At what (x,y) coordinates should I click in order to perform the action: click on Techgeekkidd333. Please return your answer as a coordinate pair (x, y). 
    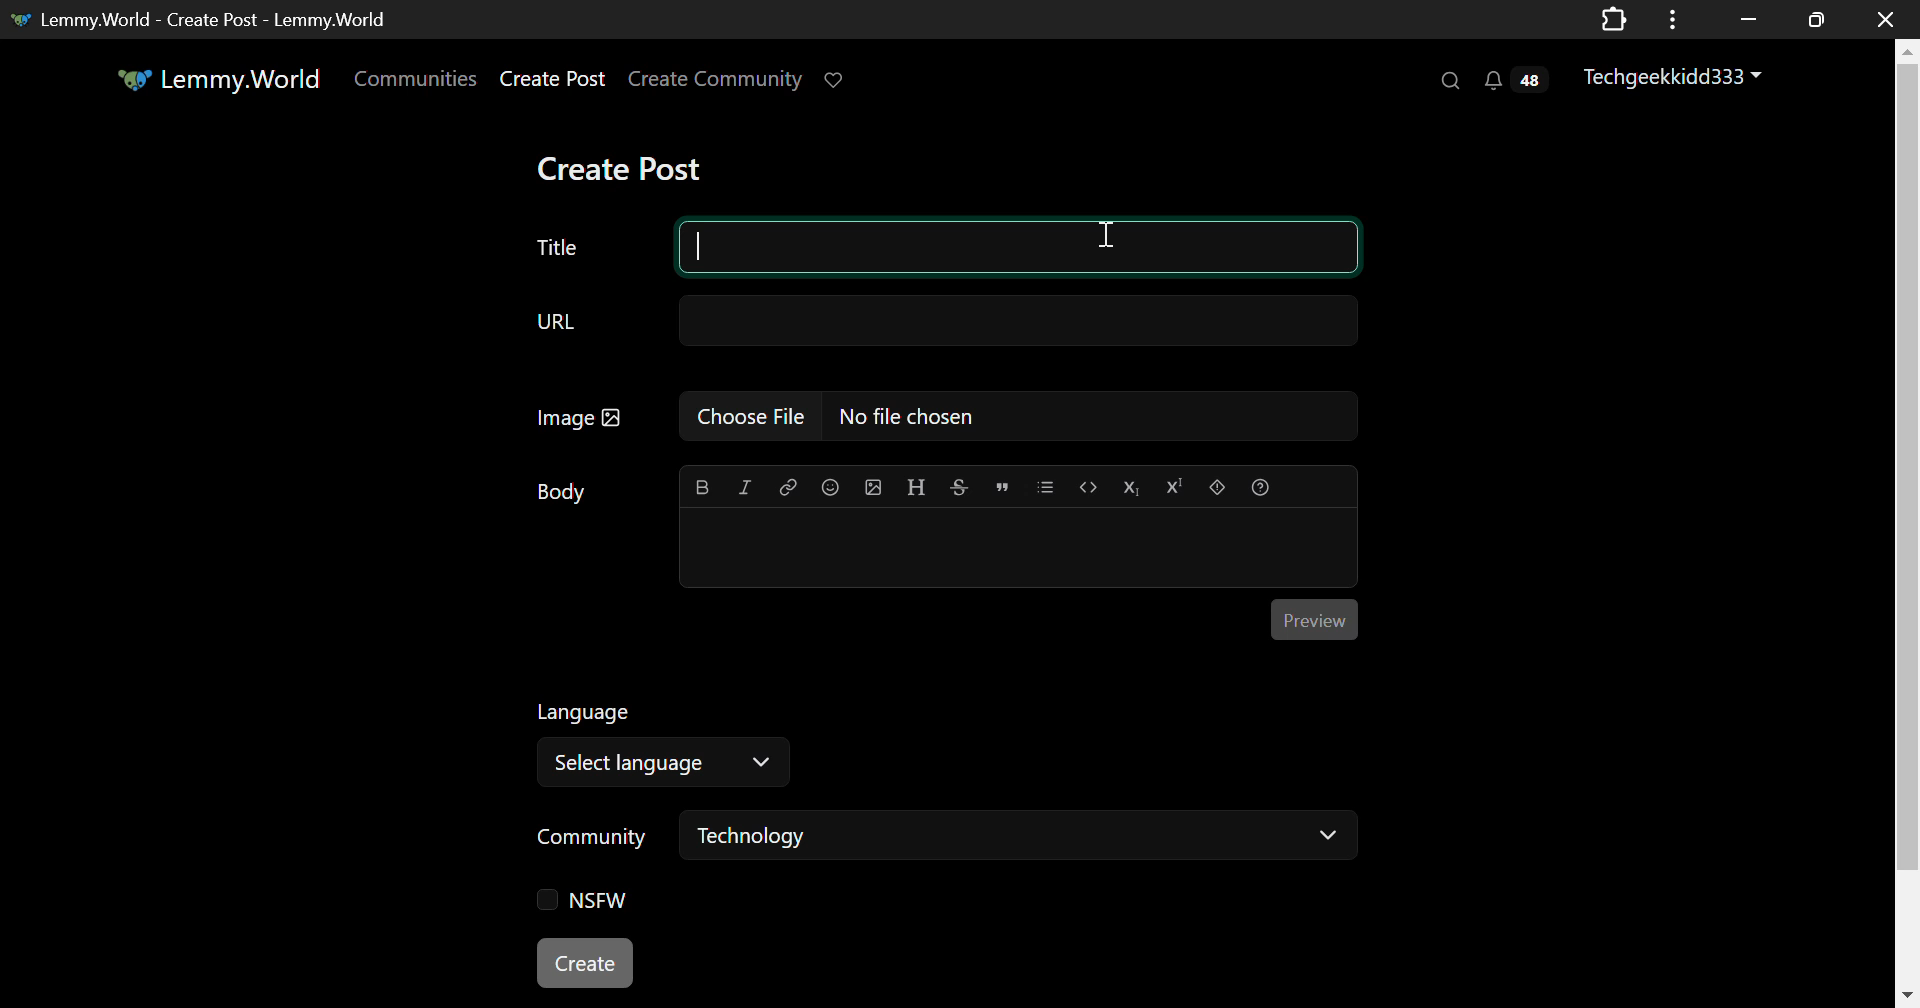
    Looking at the image, I should click on (1675, 77).